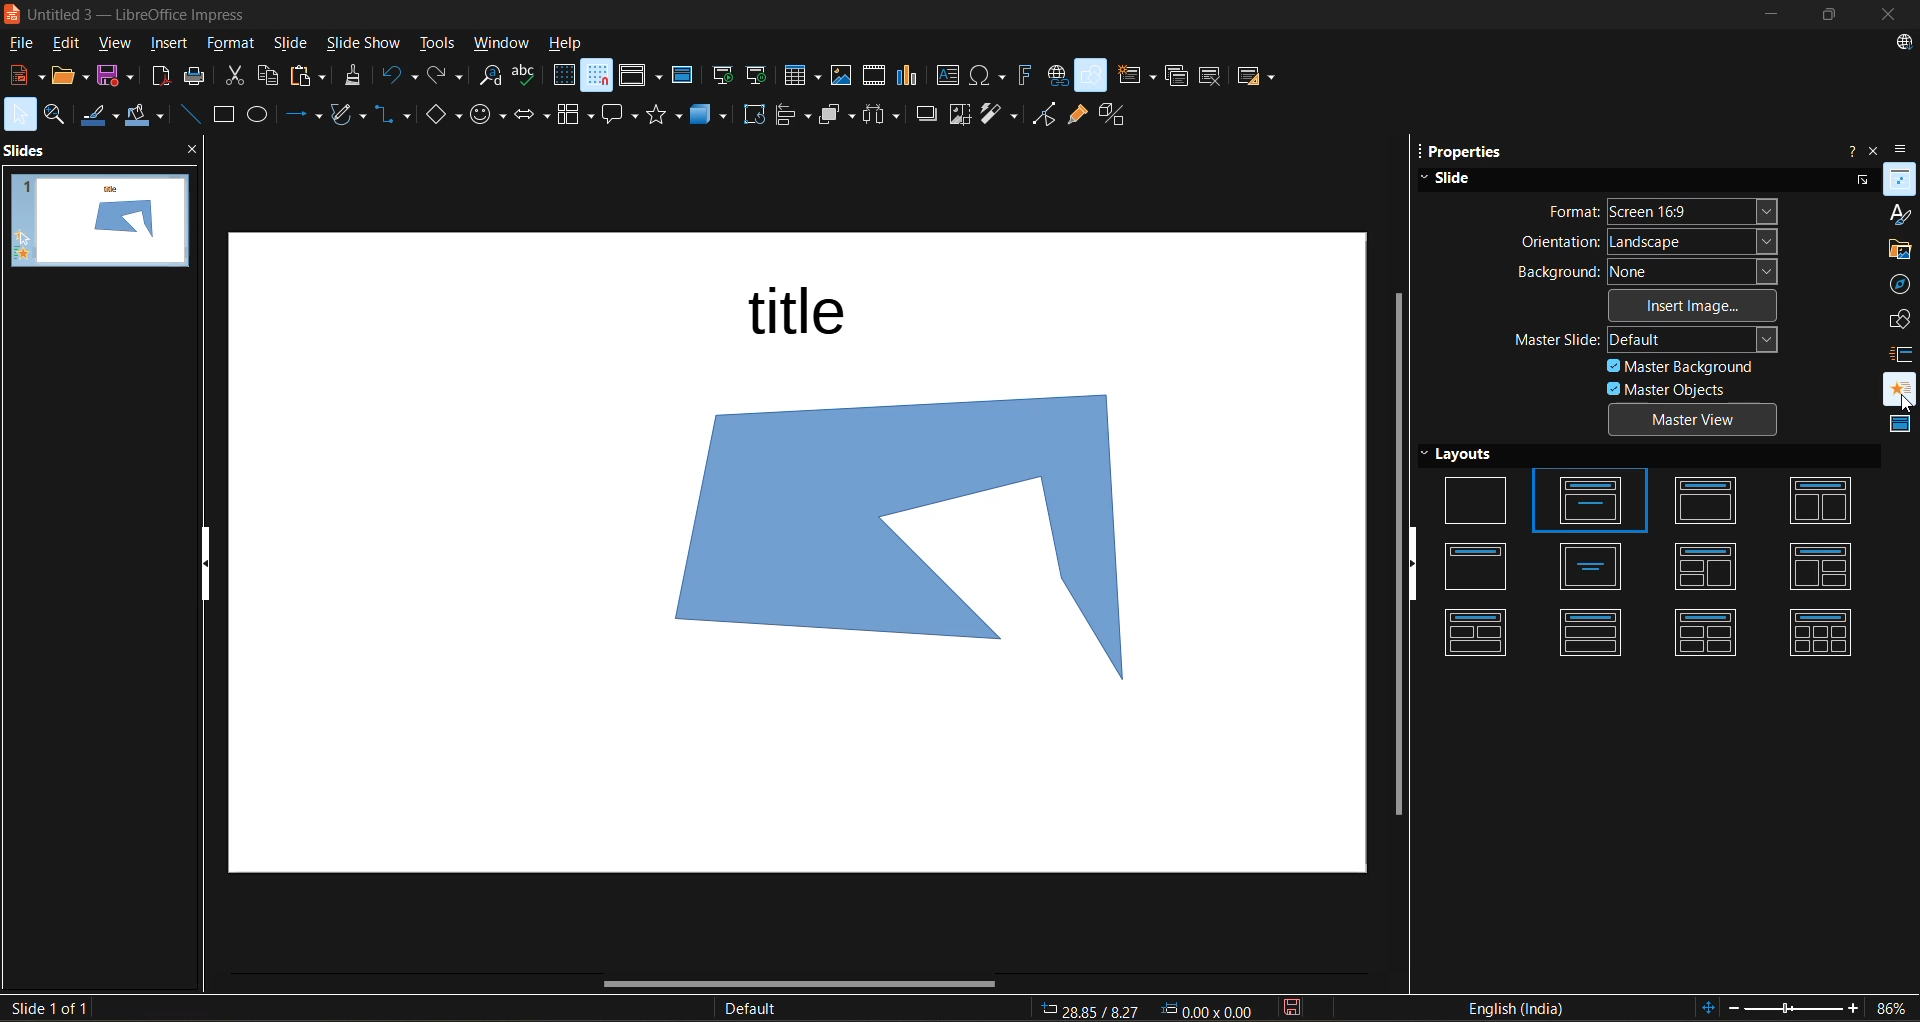  What do you see at coordinates (720, 75) in the screenshot?
I see `start from first slide` at bounding box center [720, 75].